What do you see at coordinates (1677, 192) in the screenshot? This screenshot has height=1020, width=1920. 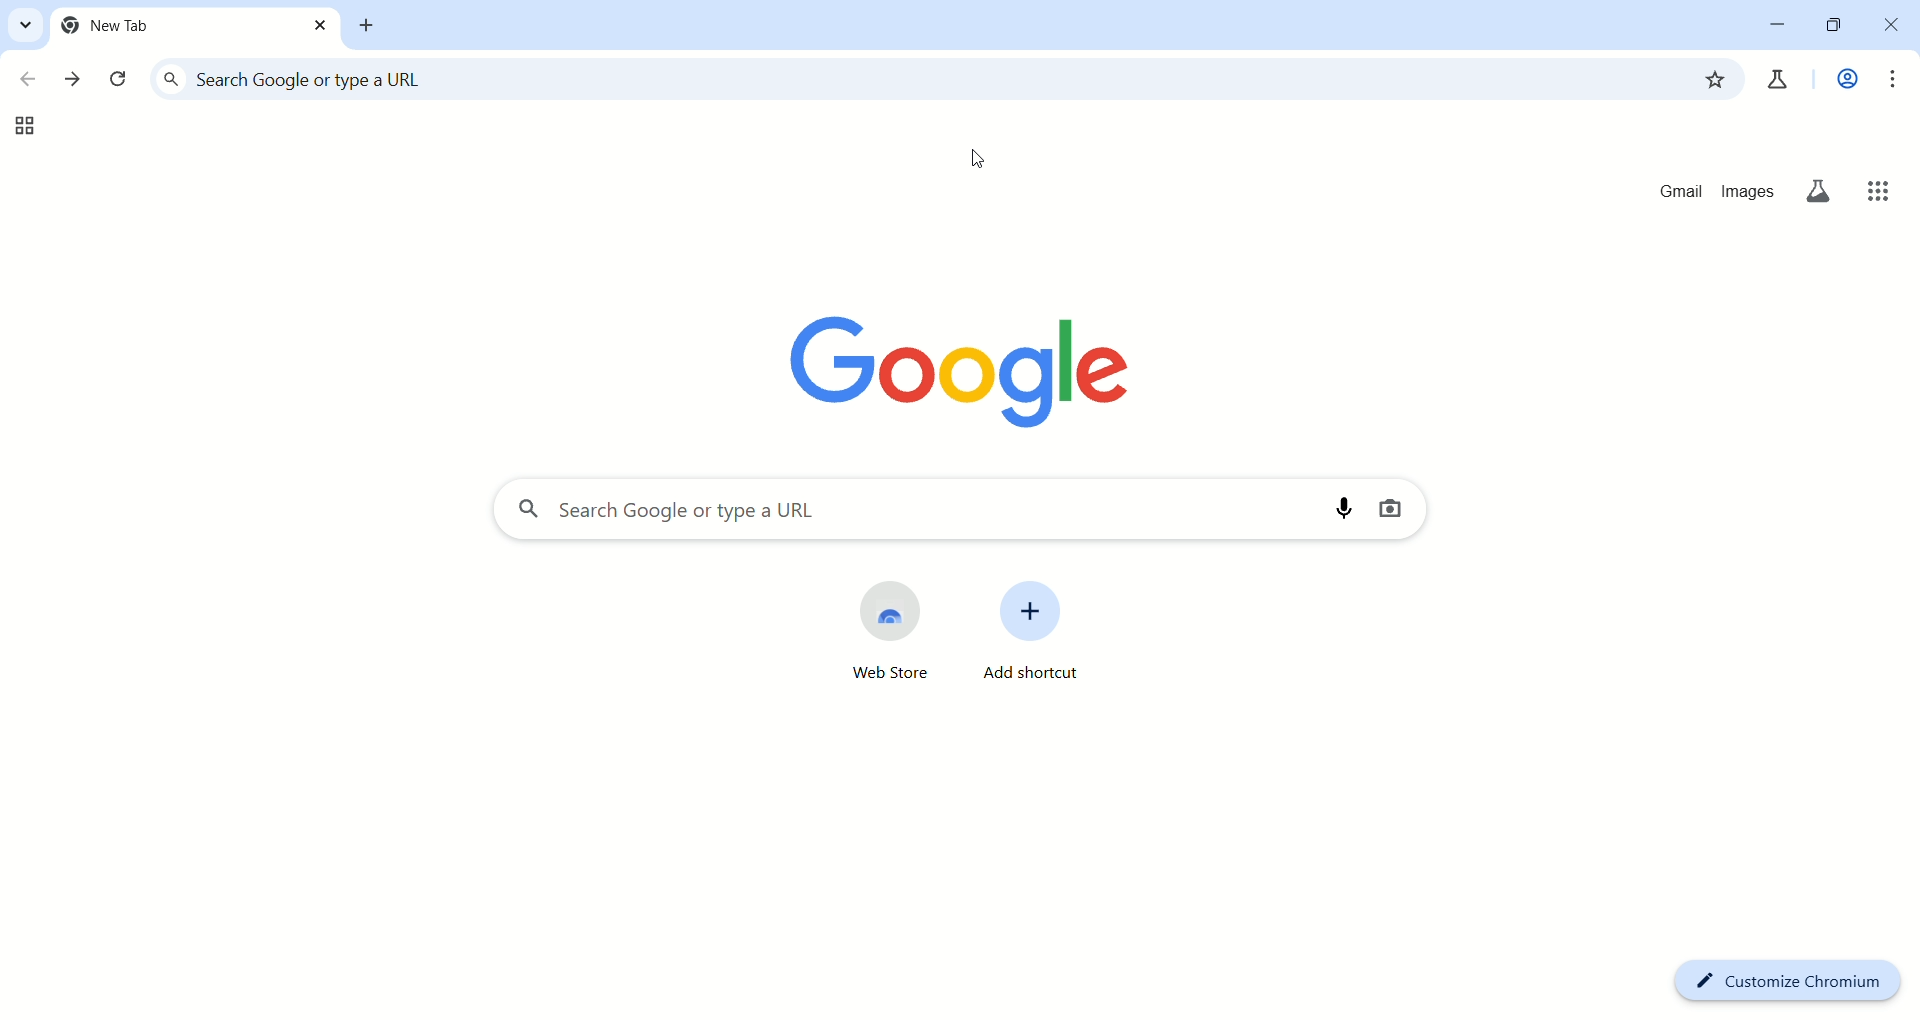 I see `gmail` at bounding box center [1677, 192].